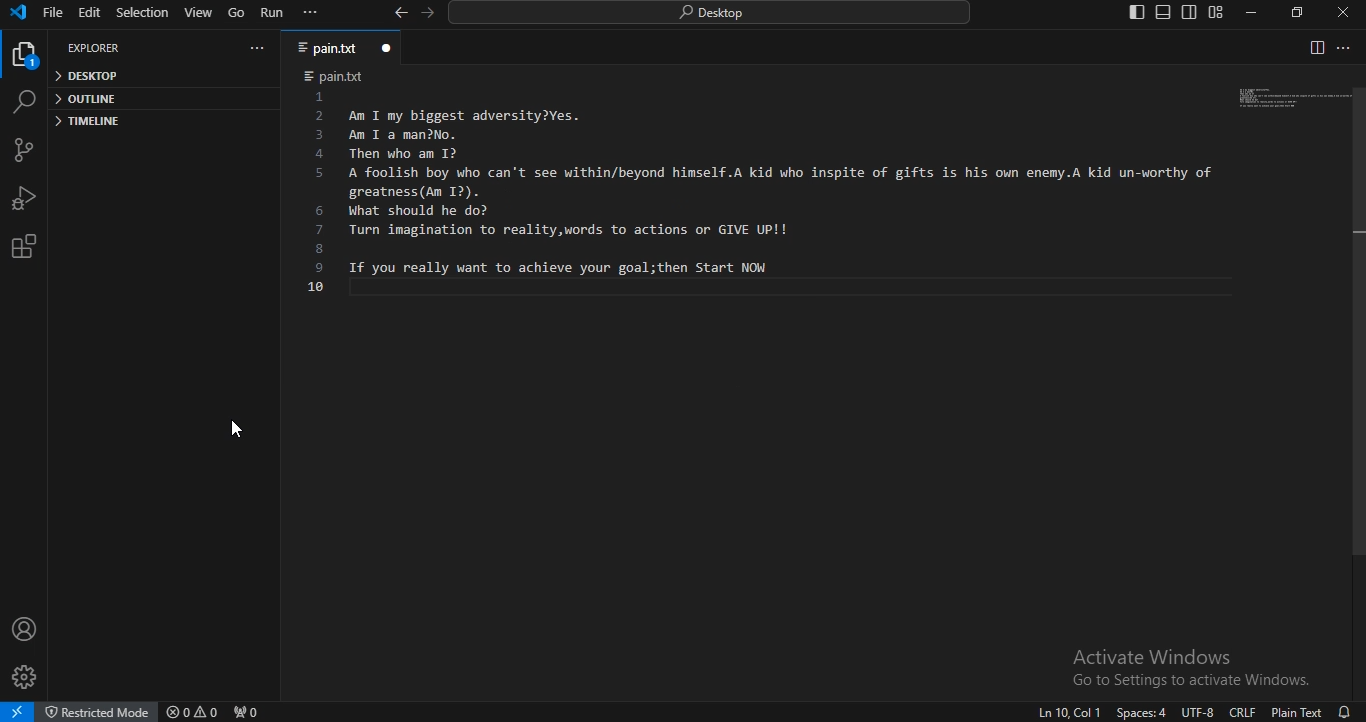 The height and width of the screenshot is (722, 1366). I want to click on toggle panel, so click(1163, 13).